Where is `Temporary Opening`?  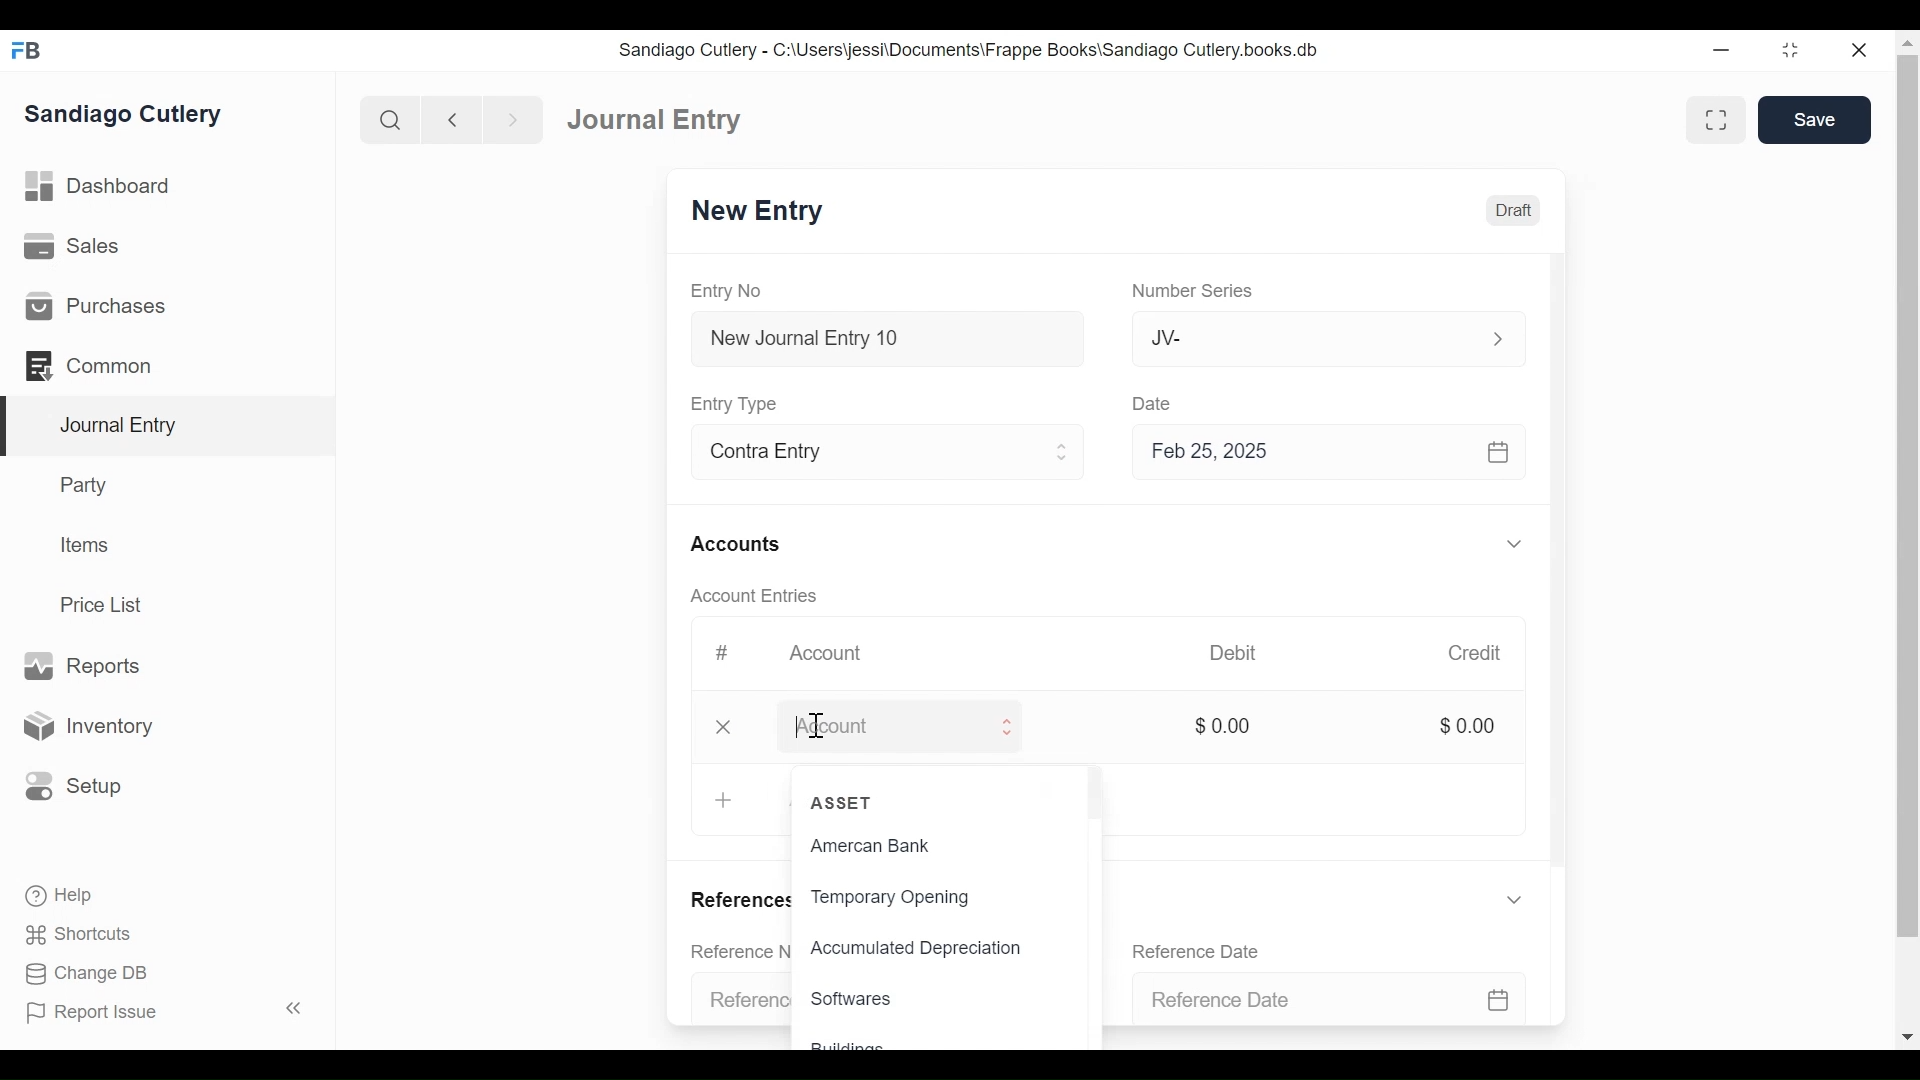
Temporary Opening is located at coordinates (915, 899).